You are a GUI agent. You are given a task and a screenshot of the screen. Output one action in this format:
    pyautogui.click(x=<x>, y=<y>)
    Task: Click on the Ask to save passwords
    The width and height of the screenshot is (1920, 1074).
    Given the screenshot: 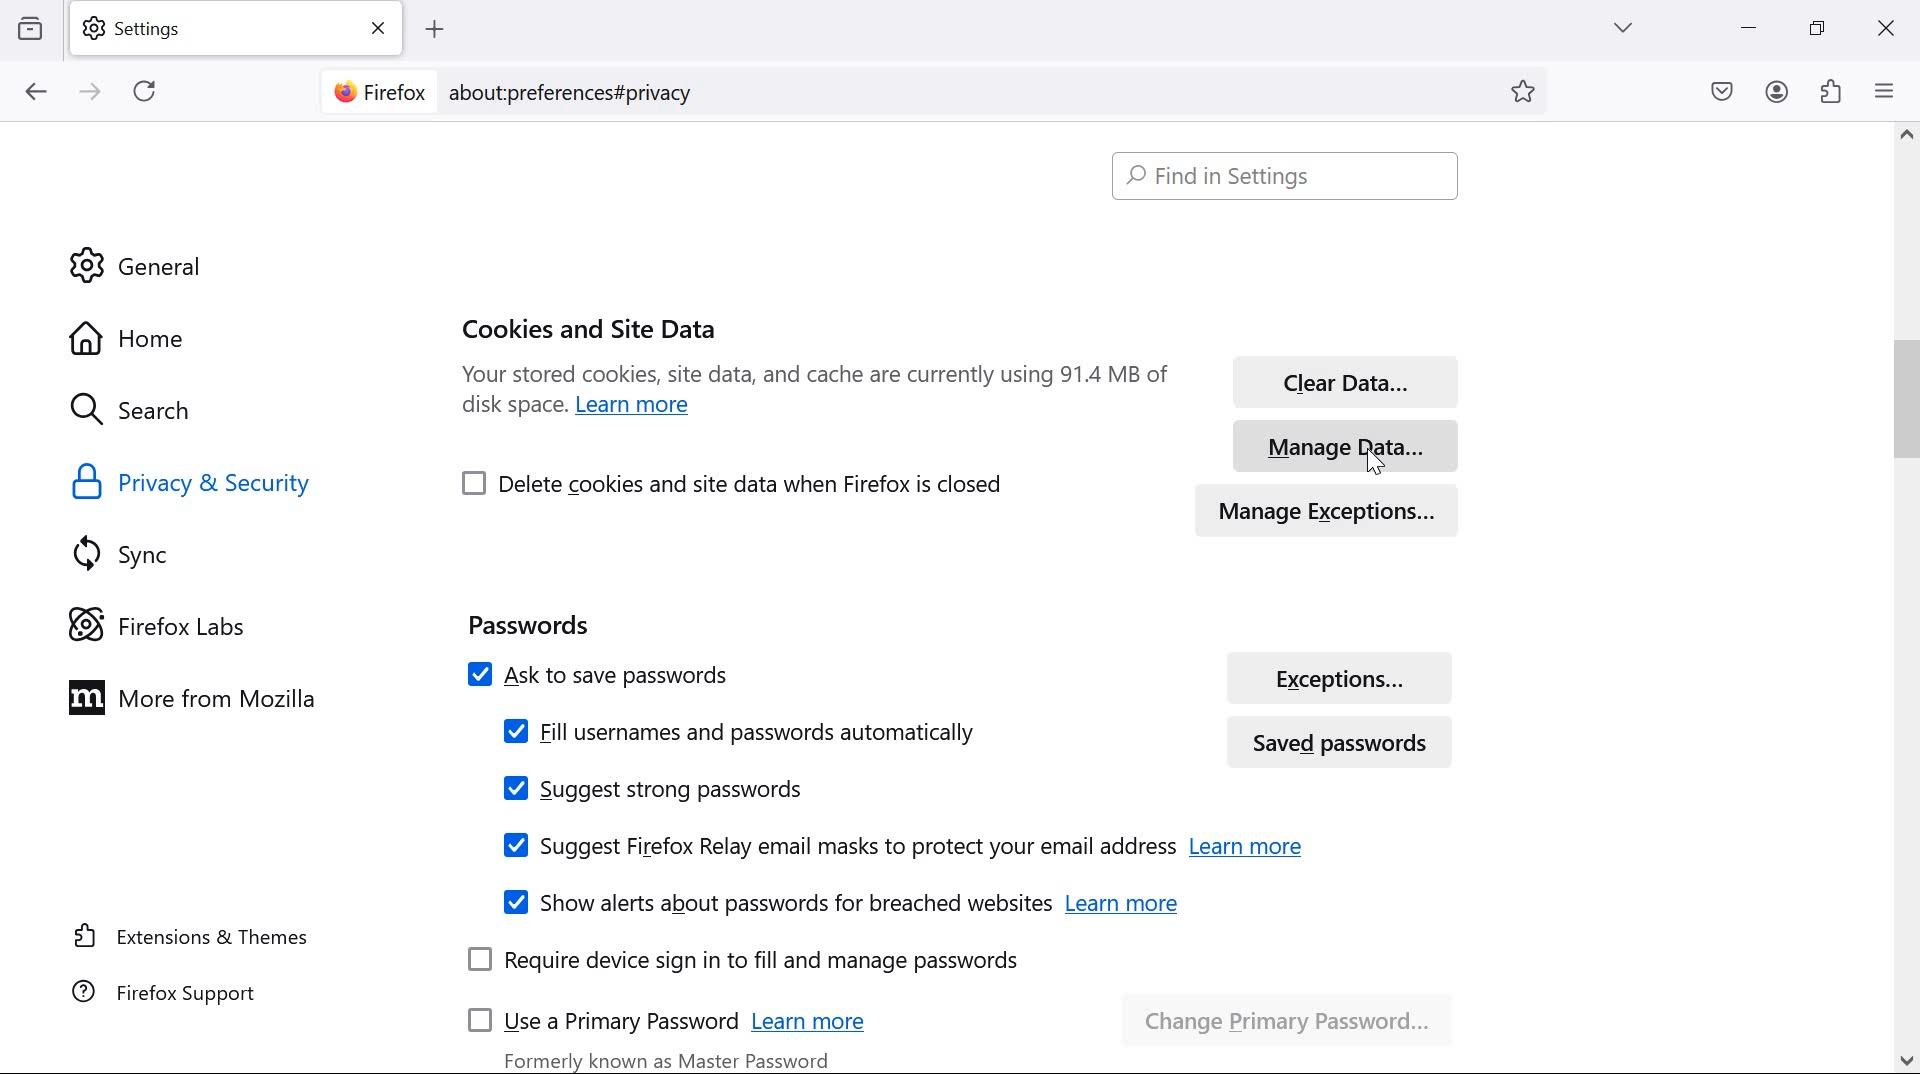 What is the action you would take?
    pyautogui.click(x=813, y=672)
    